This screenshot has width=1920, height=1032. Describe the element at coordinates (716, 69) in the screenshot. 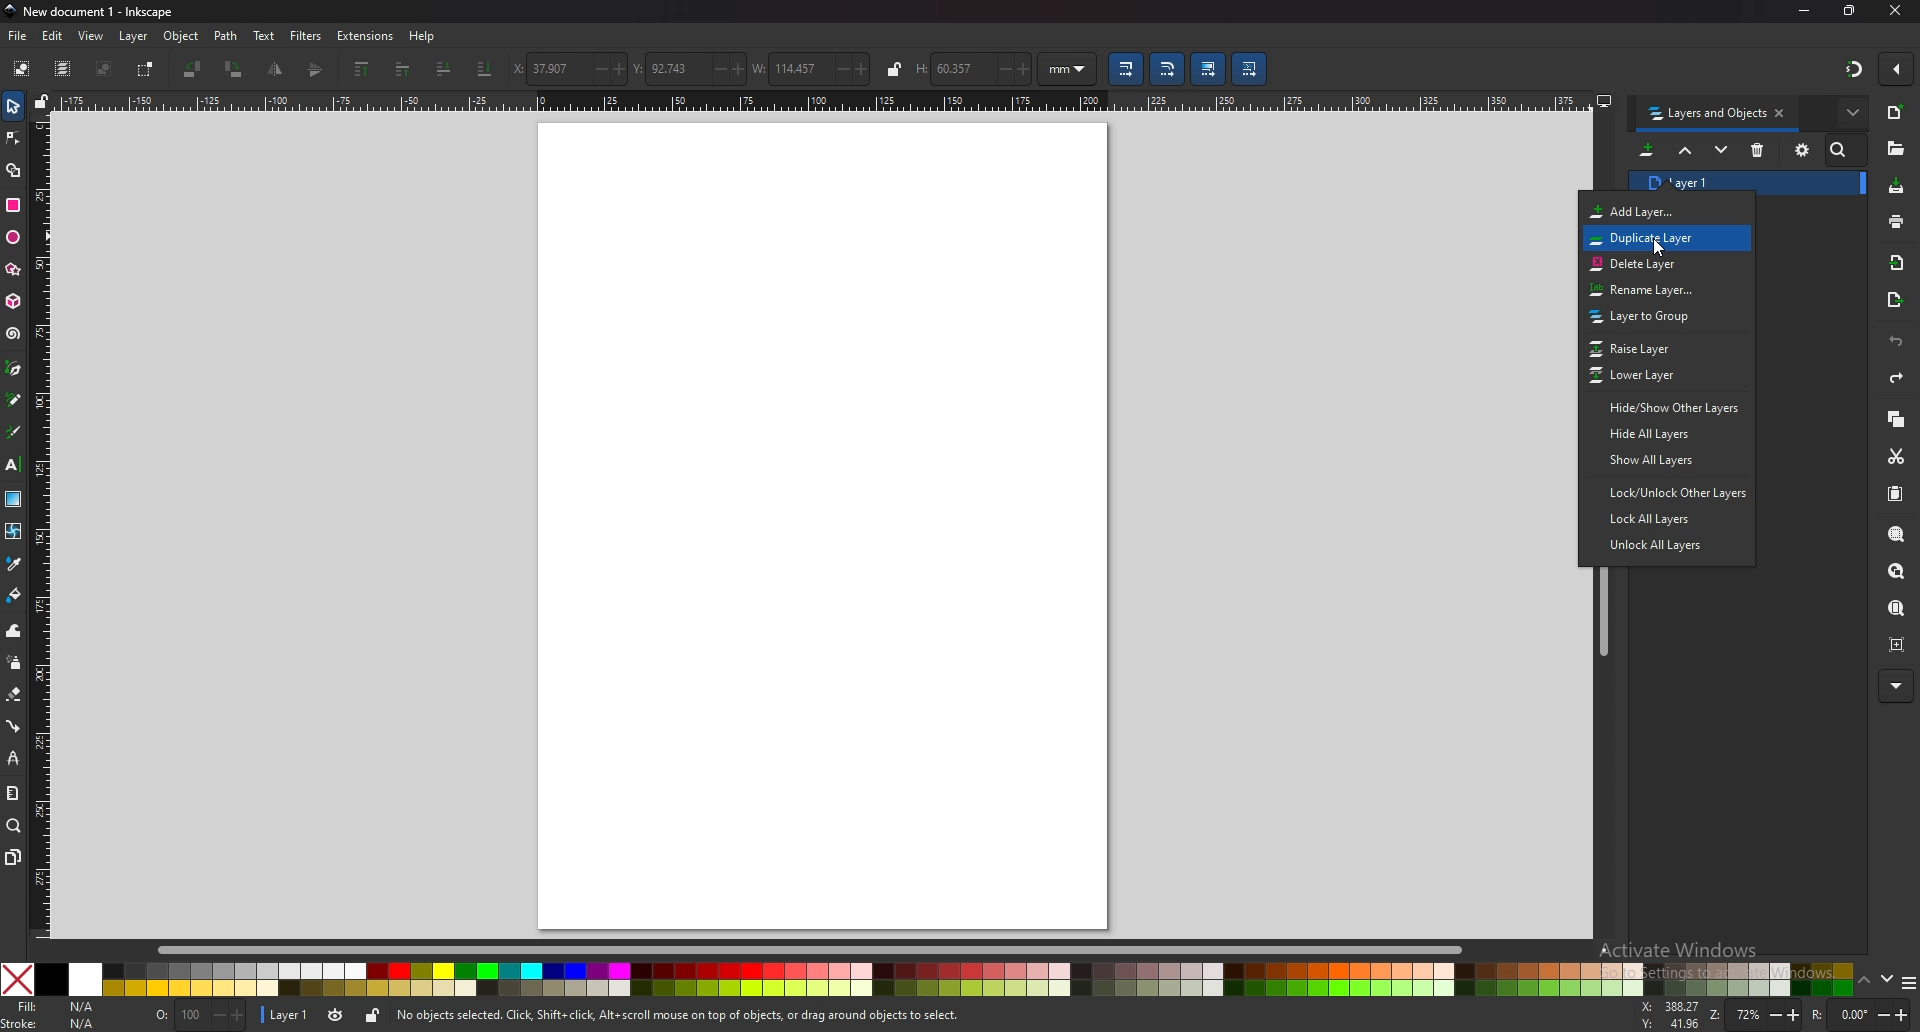

I see `decrease` at that location.